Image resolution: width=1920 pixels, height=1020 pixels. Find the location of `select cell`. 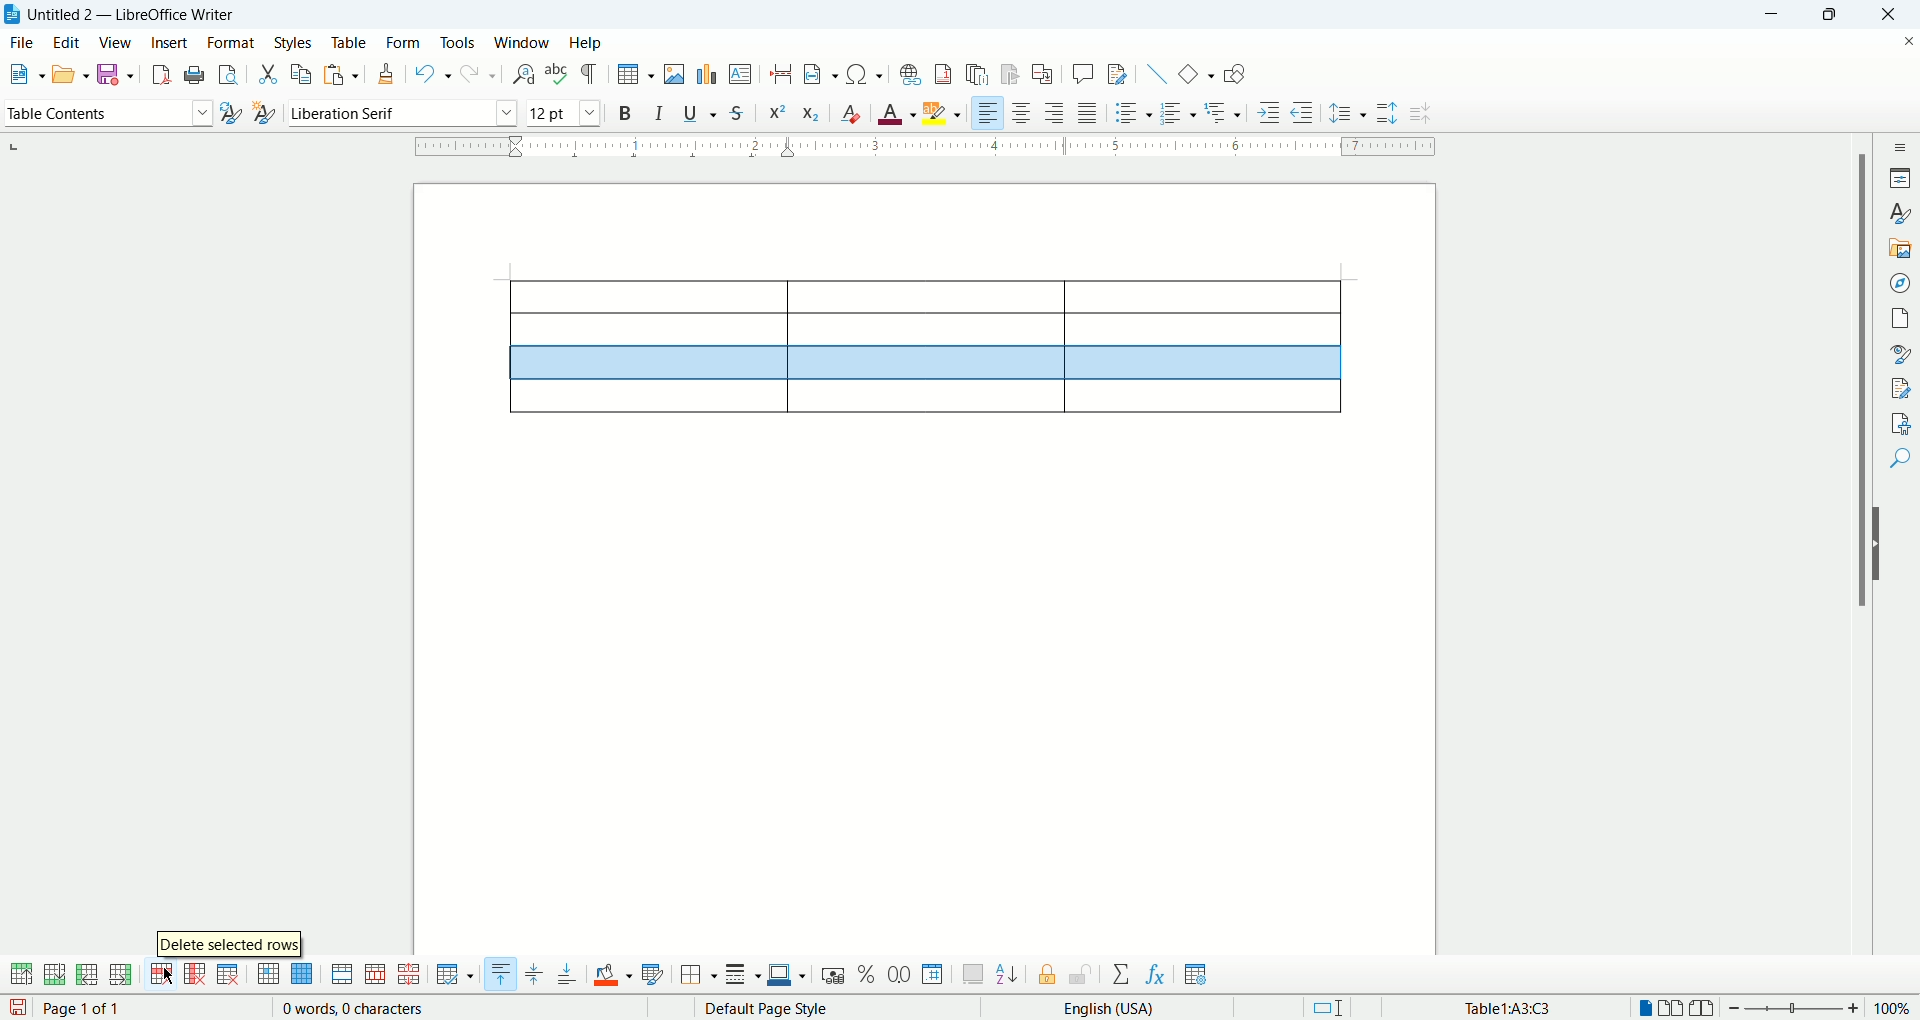

select cell is located at coordinates (267, 973).